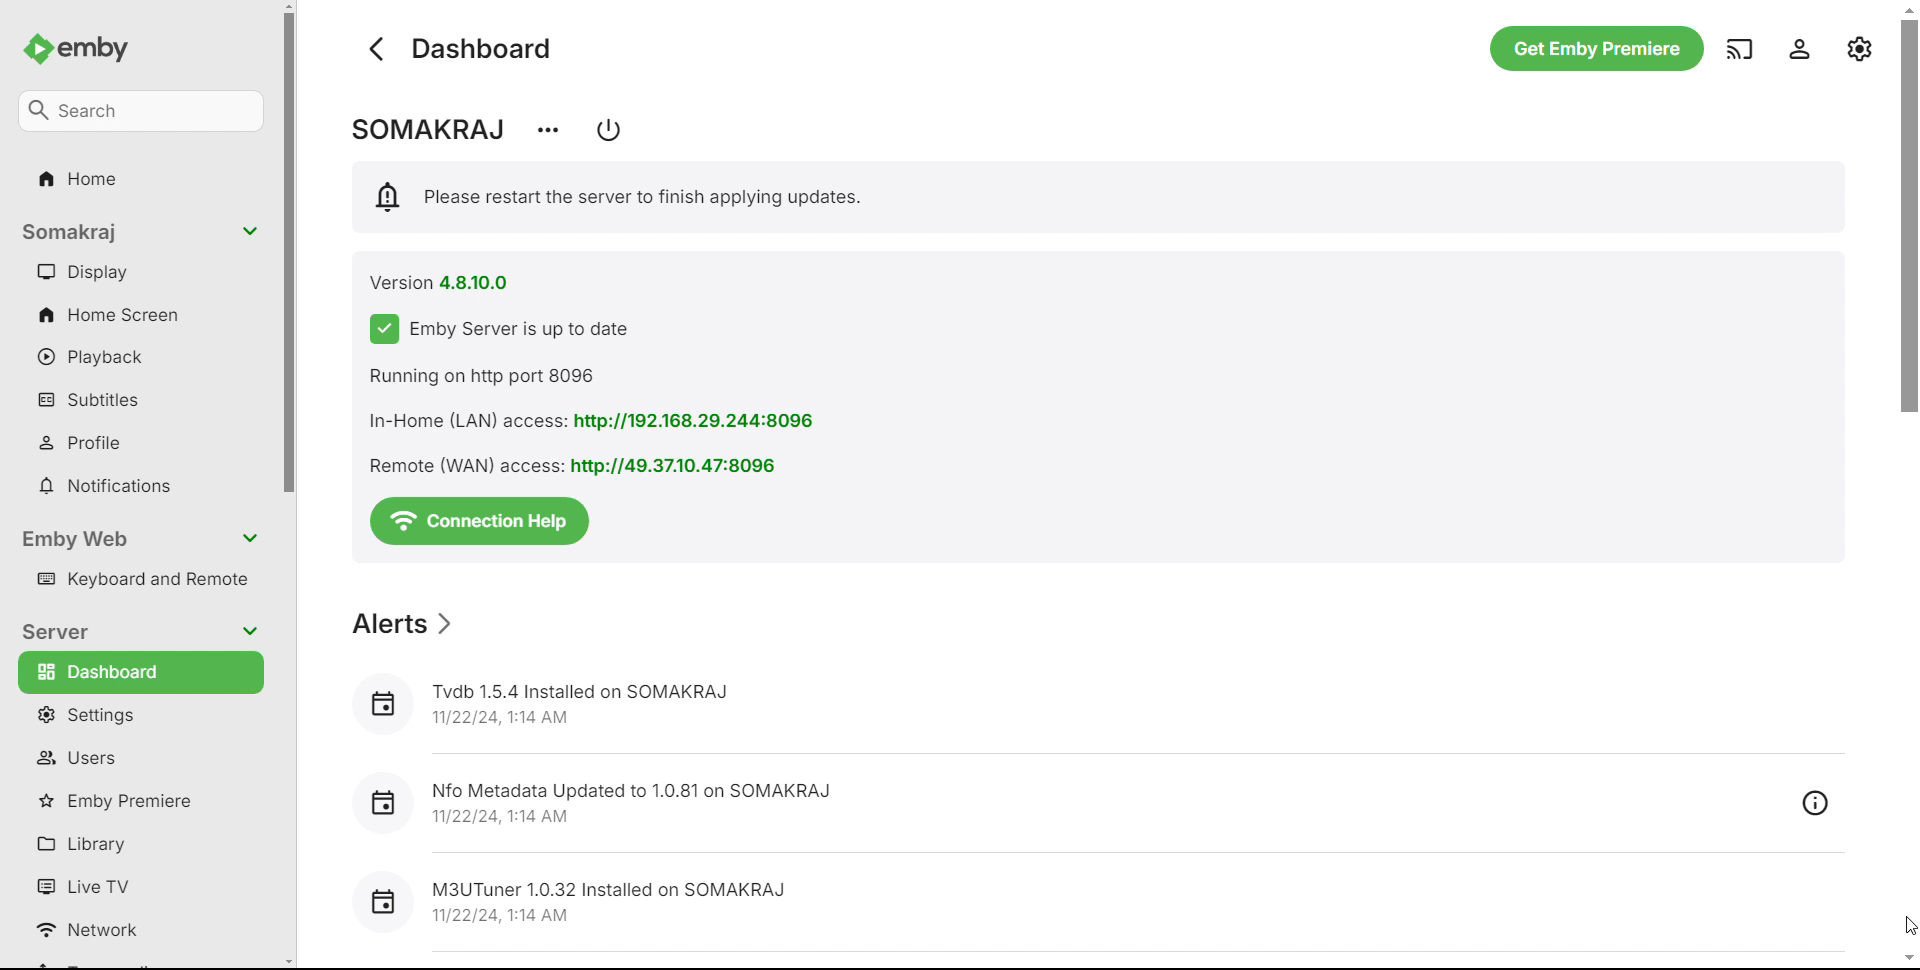 Image resolution: width=1920 pixels, height=970 pixels. Describe the element at coordinates (135, 840) in the screenshot. I see `library` at that location.